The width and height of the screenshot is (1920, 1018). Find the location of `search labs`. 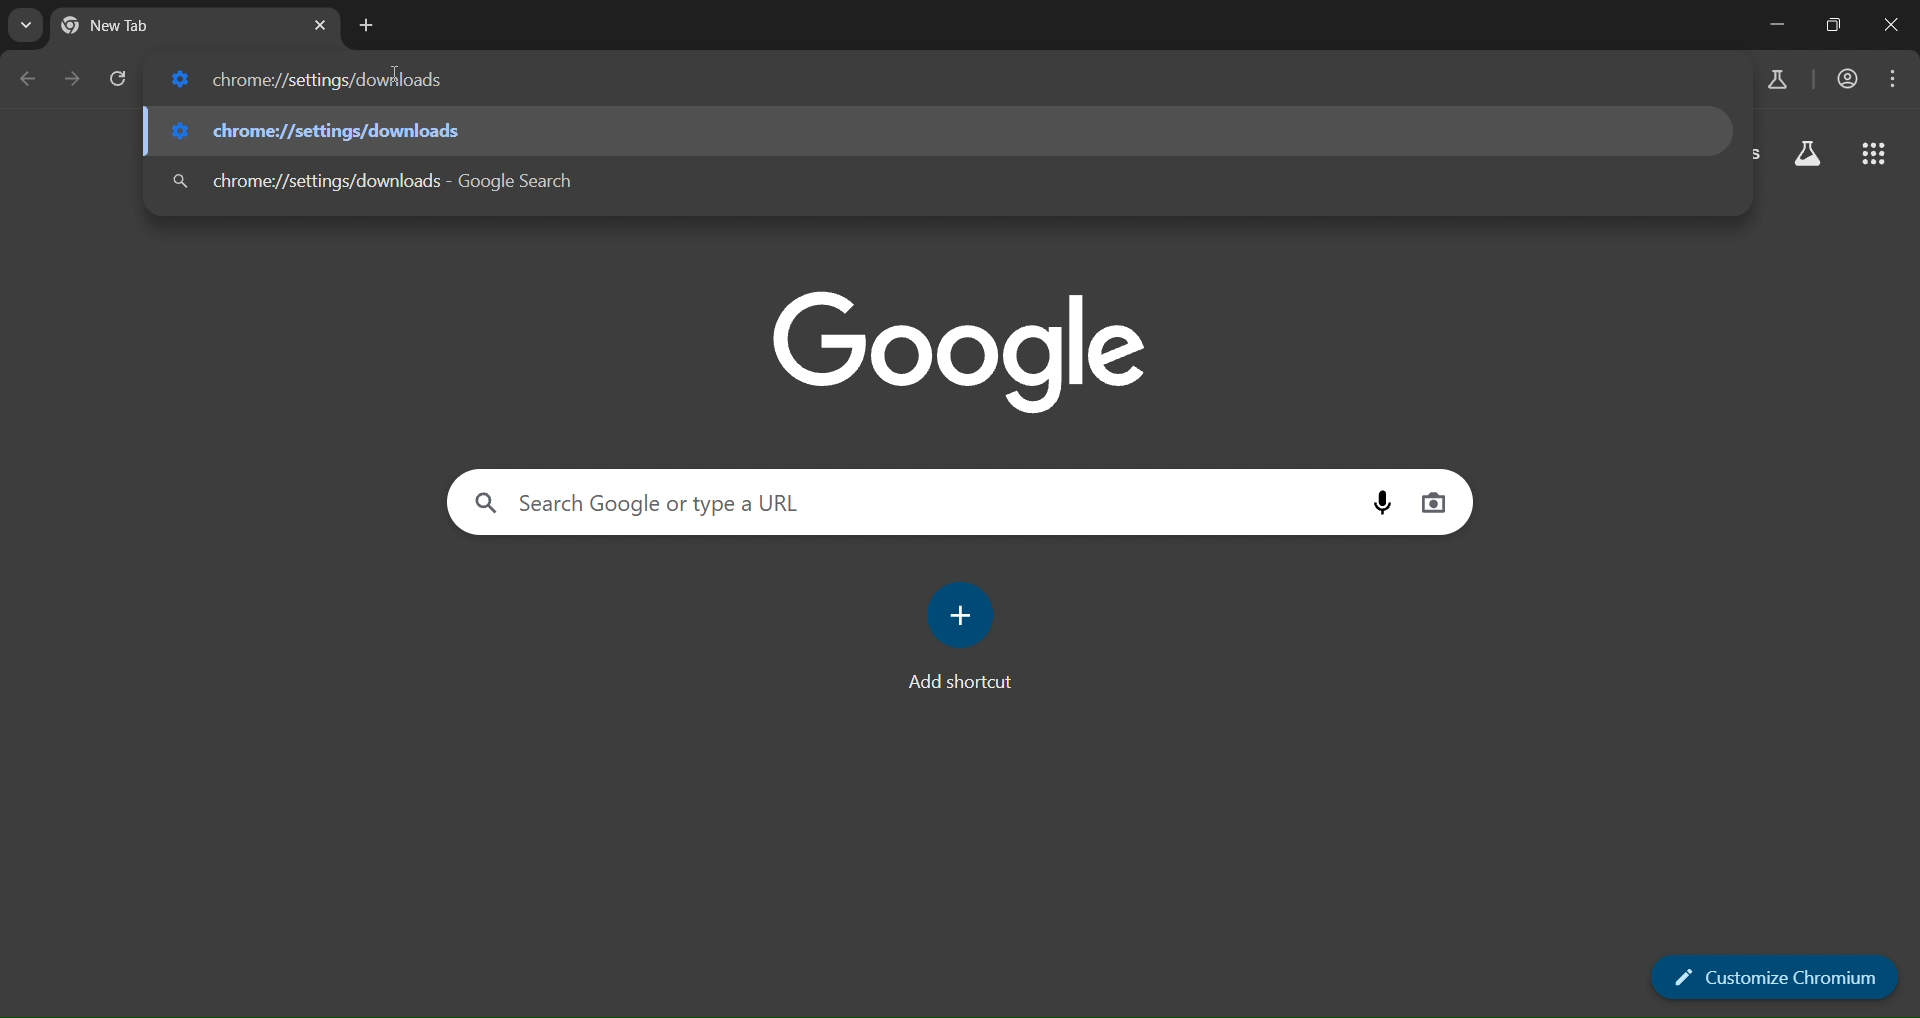

search labs is located at coordinates (1776, 79).